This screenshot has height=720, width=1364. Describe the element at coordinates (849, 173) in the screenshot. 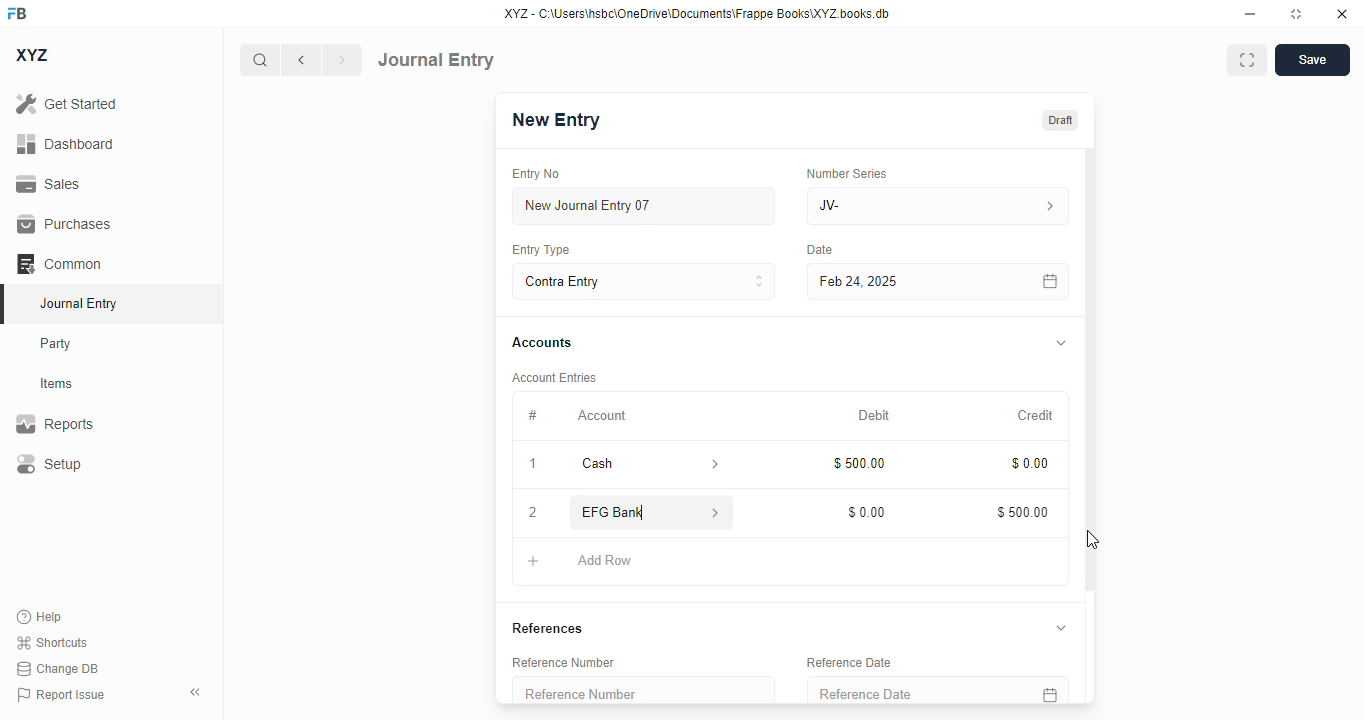

I see `number series` at that location.